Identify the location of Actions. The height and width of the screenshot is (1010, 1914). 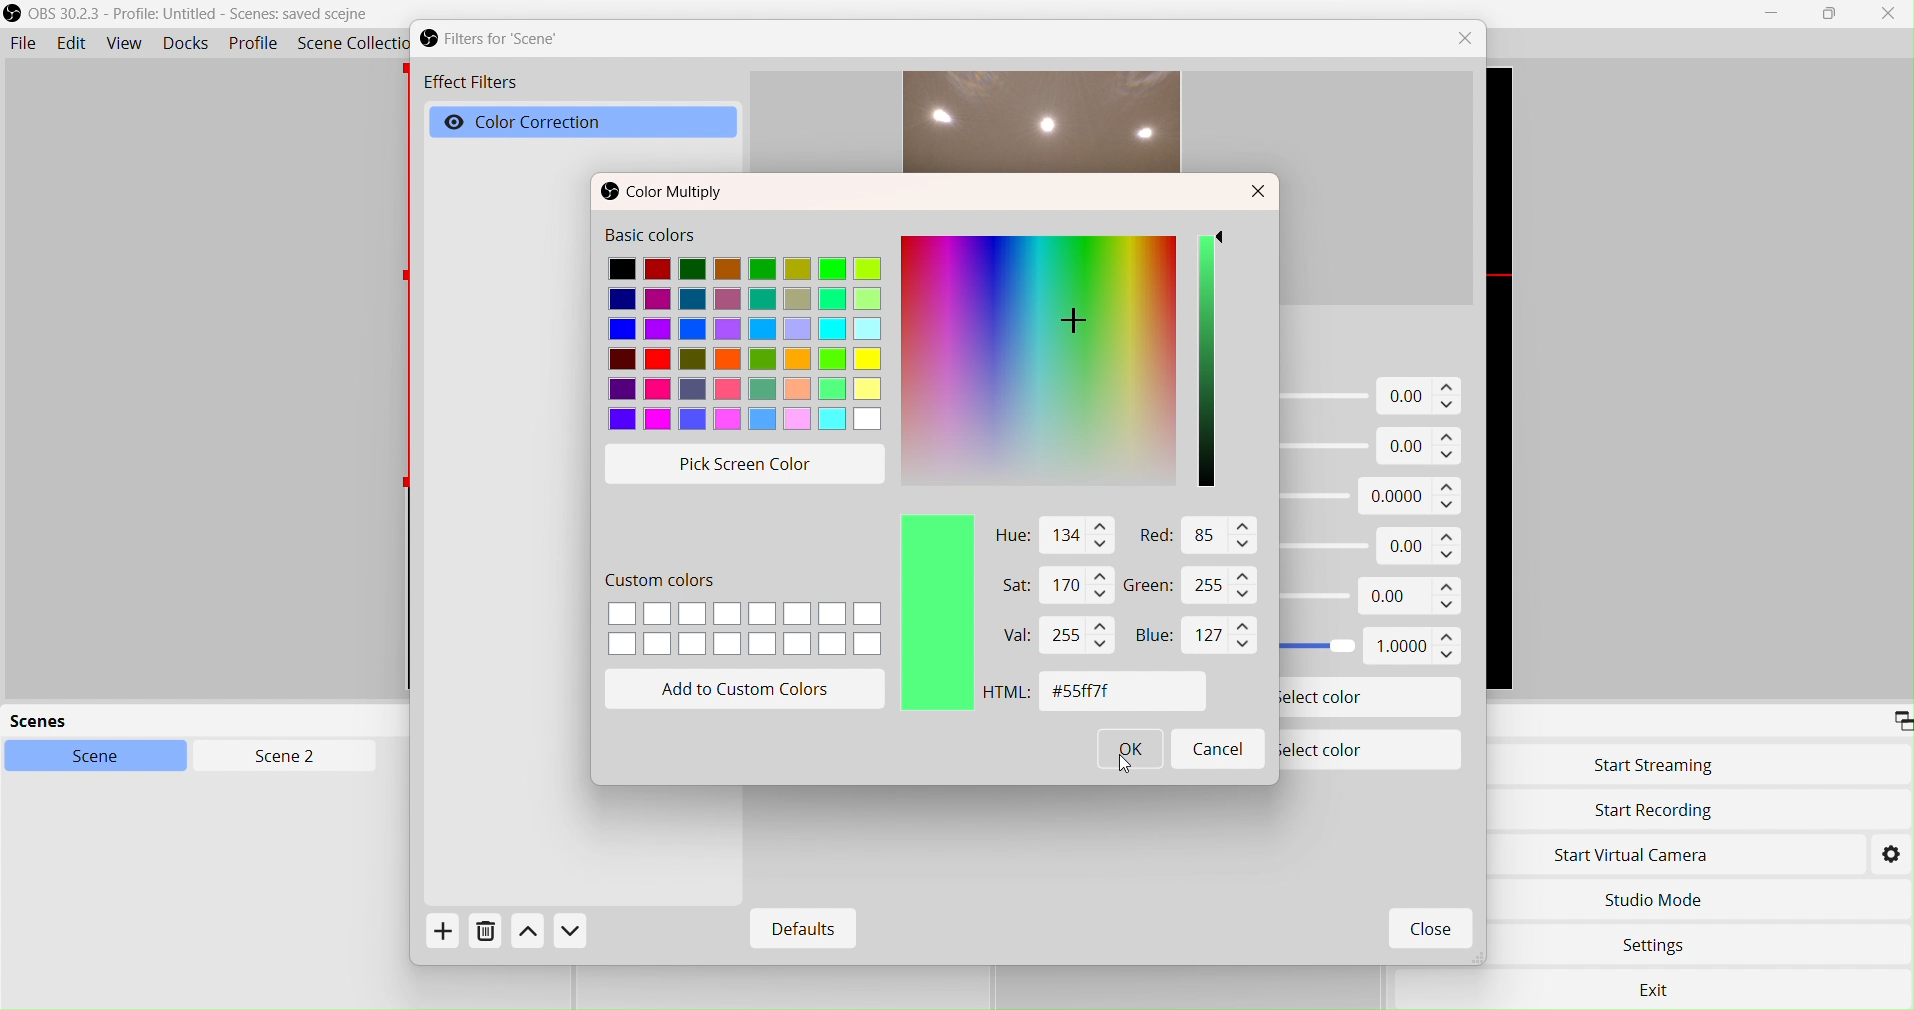
(550, 933).